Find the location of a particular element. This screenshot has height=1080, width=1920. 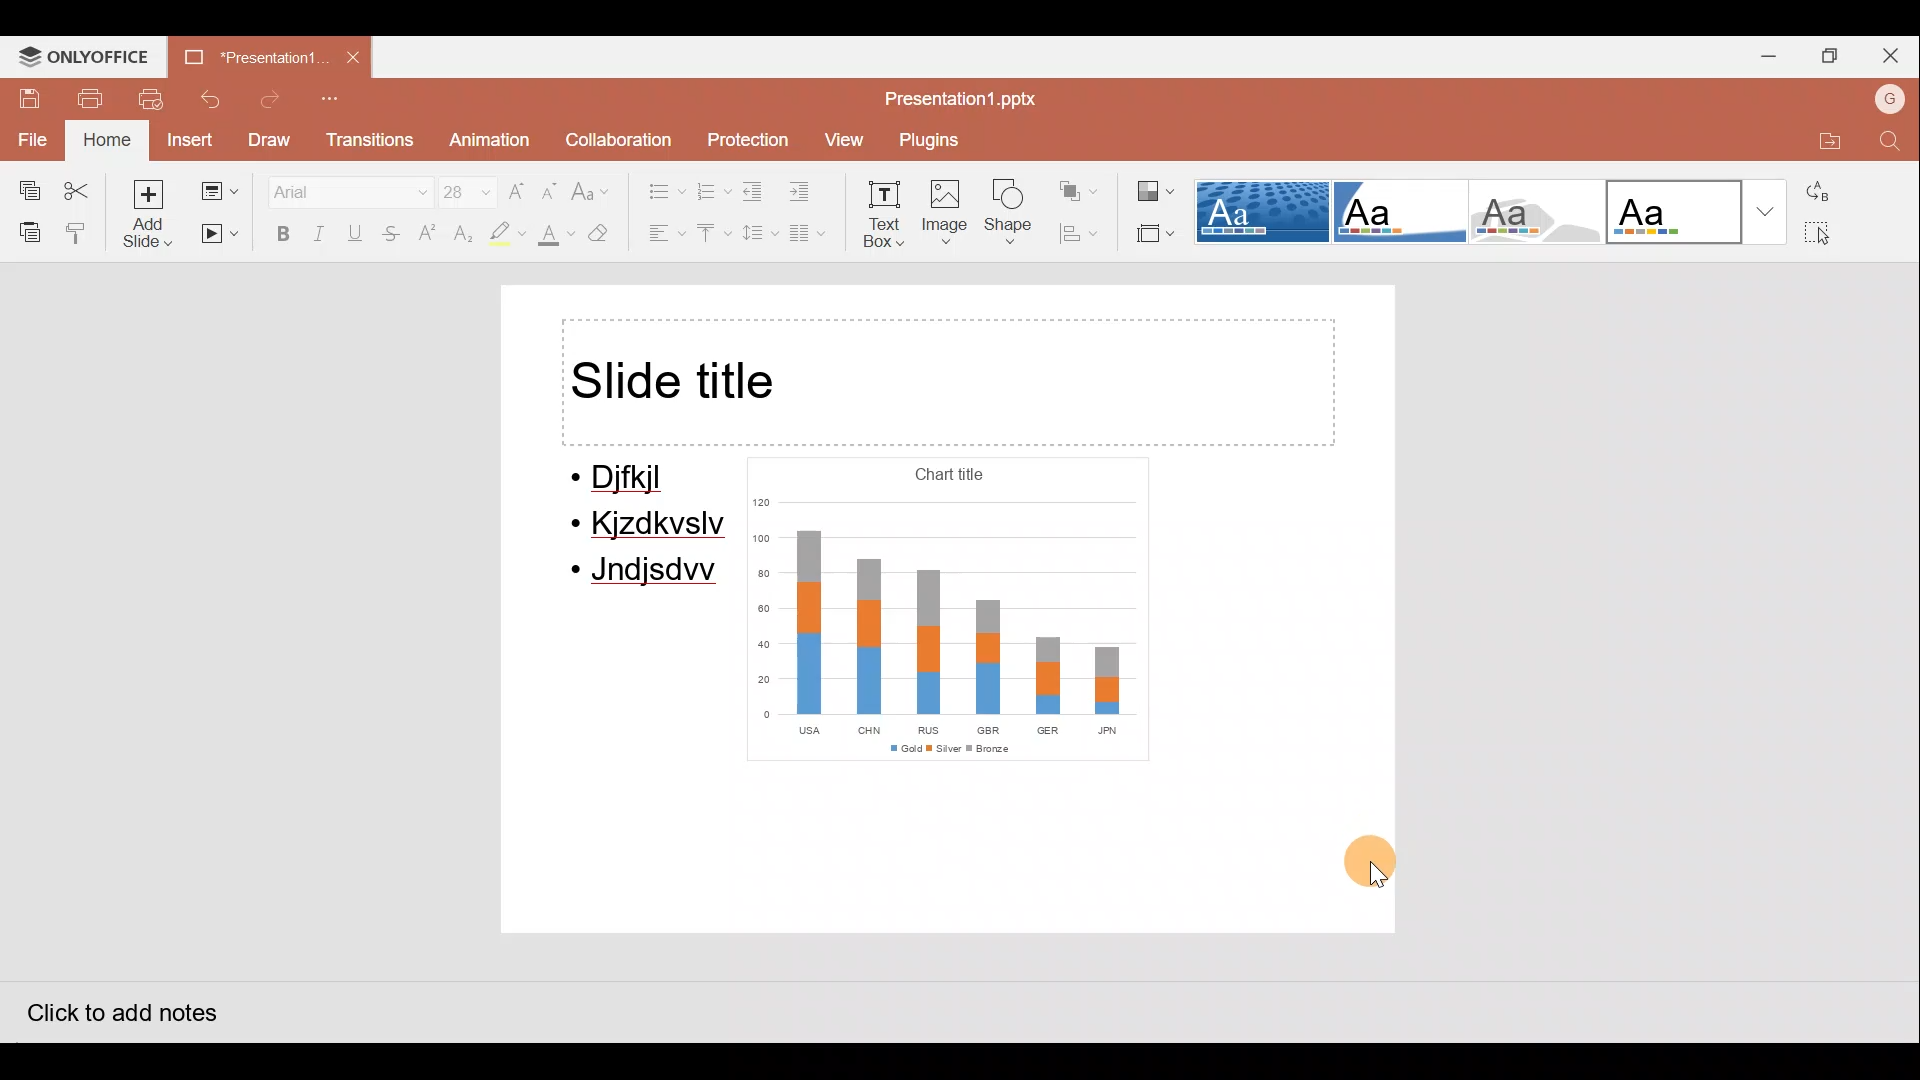

Undo is located at coordinates (210, 97).